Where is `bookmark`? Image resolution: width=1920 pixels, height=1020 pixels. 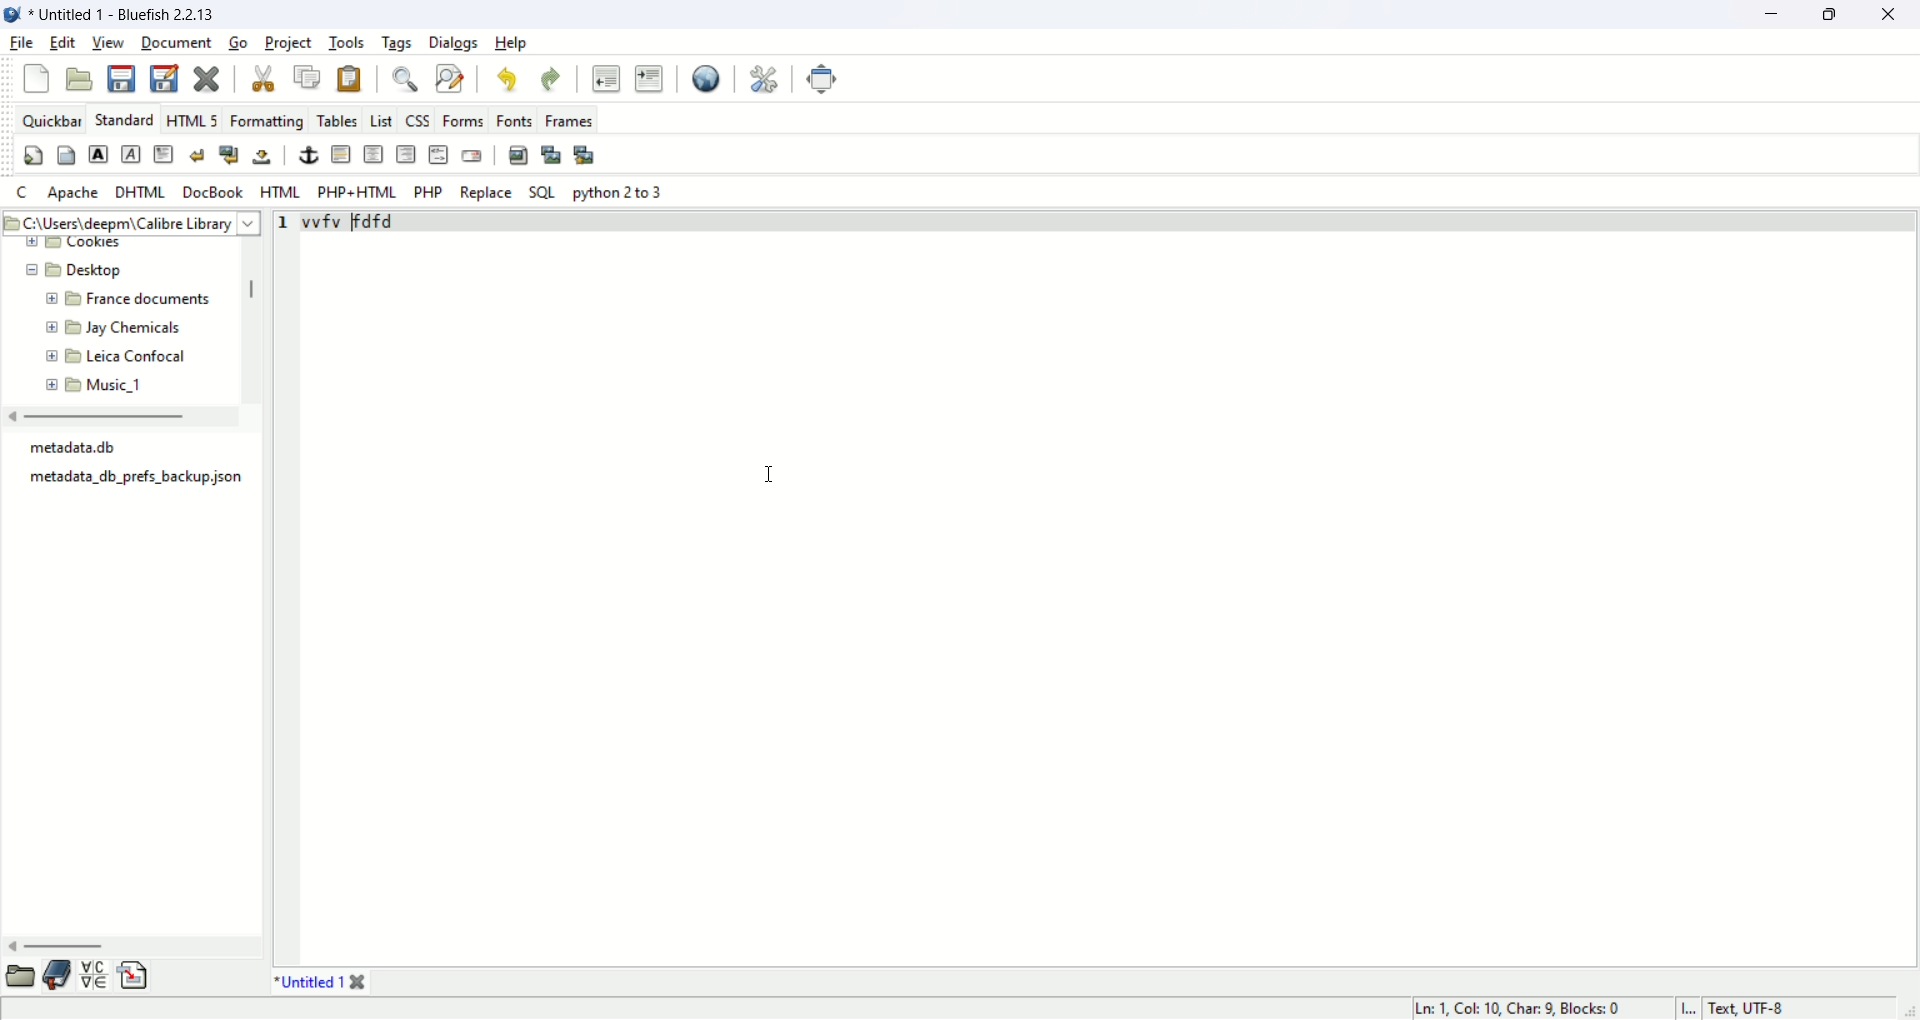 bookmark is located at coordinates (57, 976).